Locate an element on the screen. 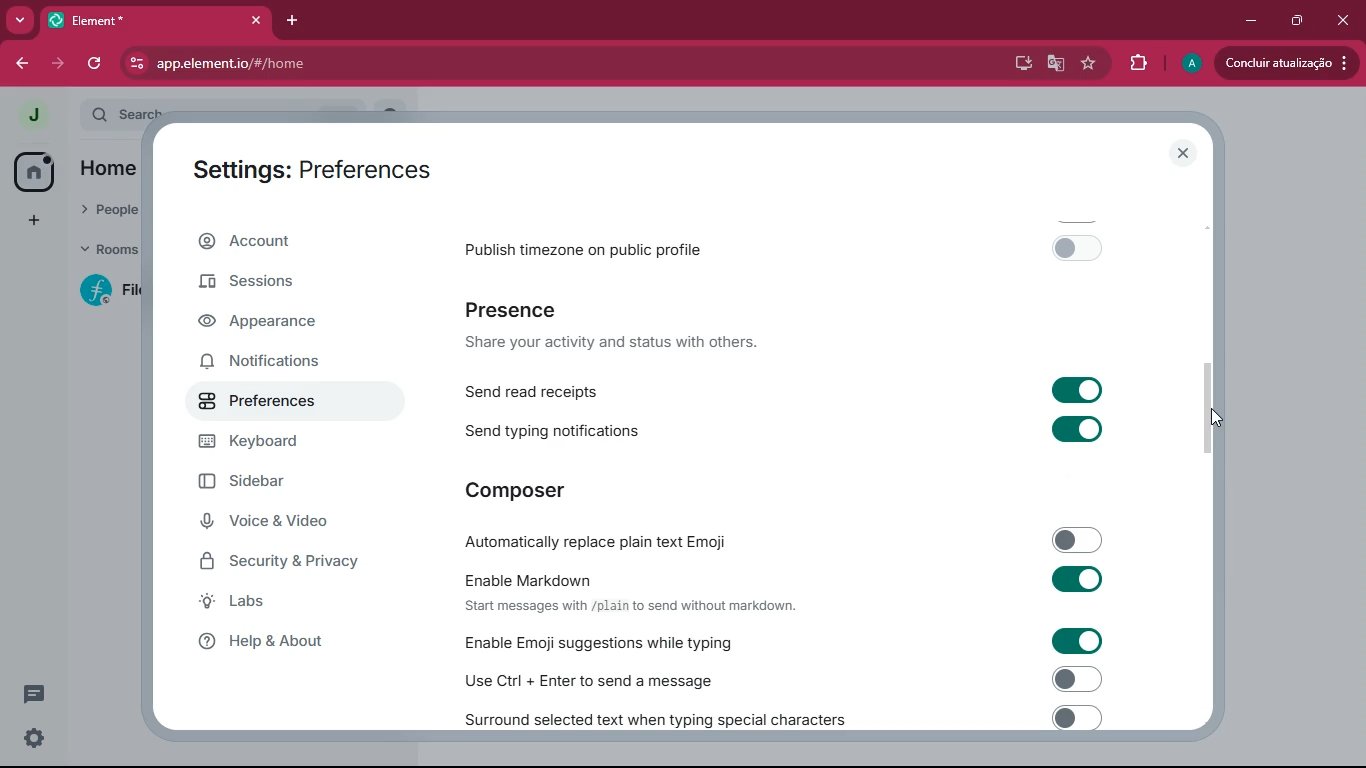 The image size is (1366, 768). appearance is located at coordinates (270, 322).